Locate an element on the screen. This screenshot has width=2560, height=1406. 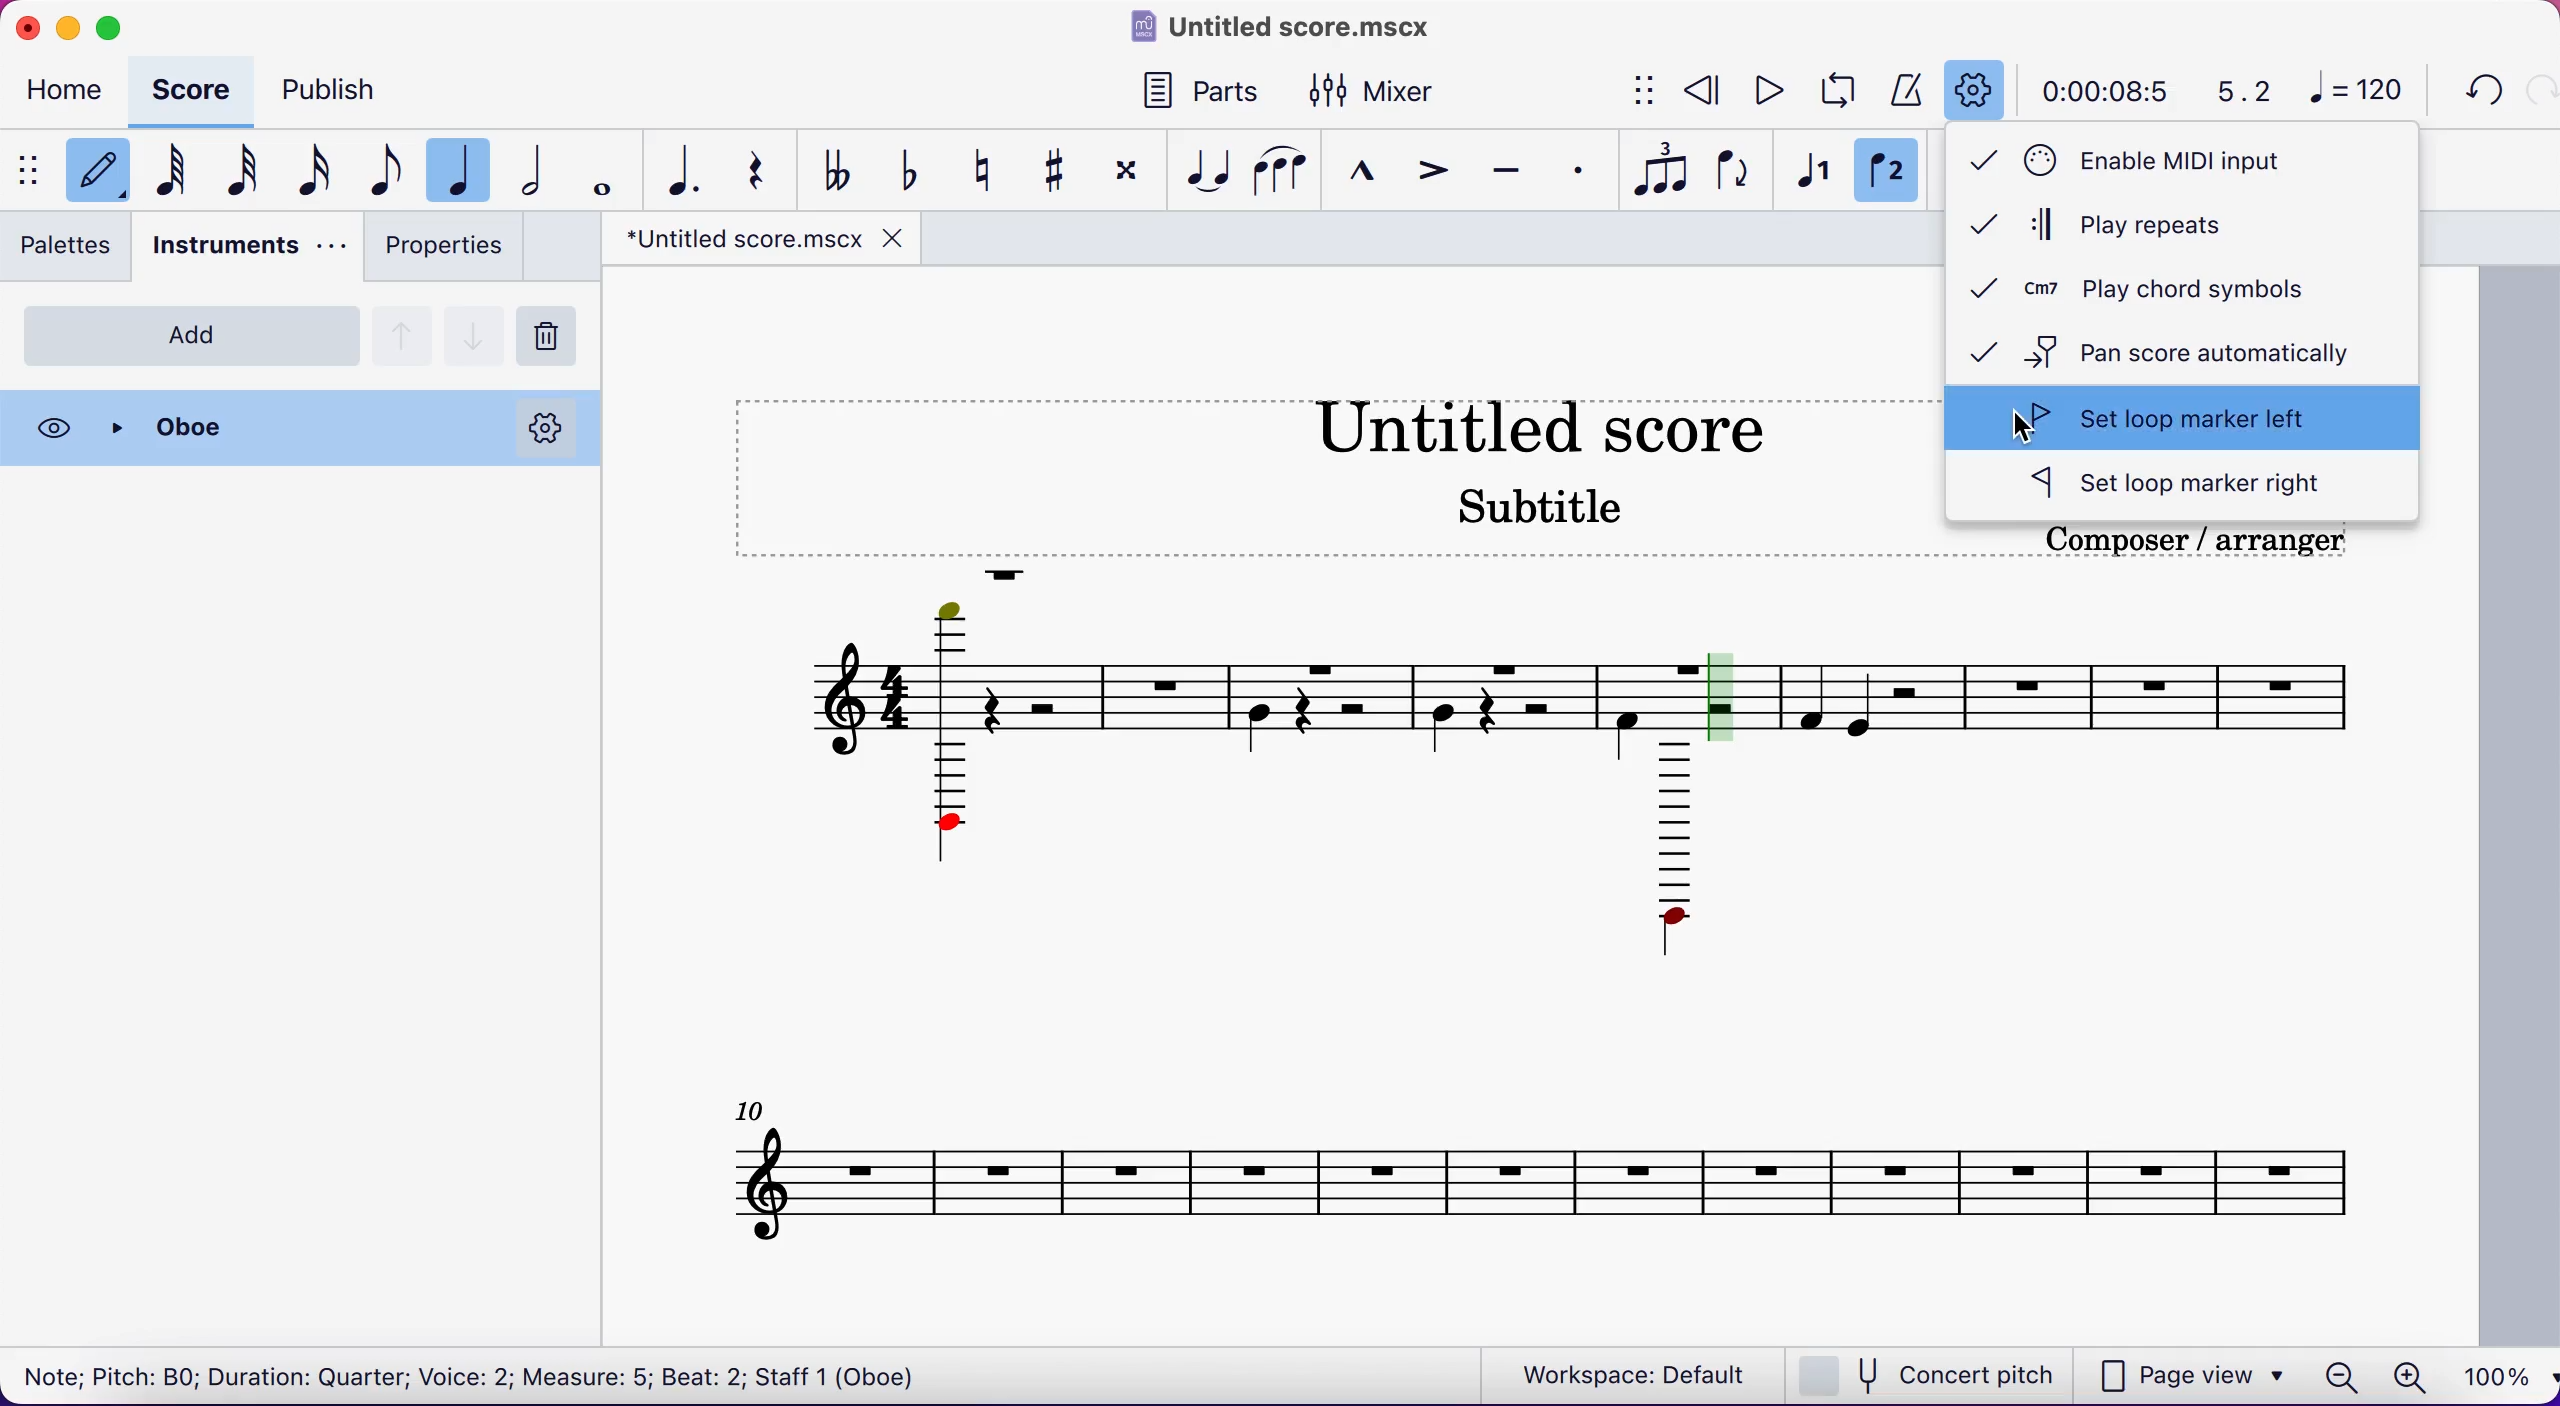
minimize is located at coordinates (69, 24).